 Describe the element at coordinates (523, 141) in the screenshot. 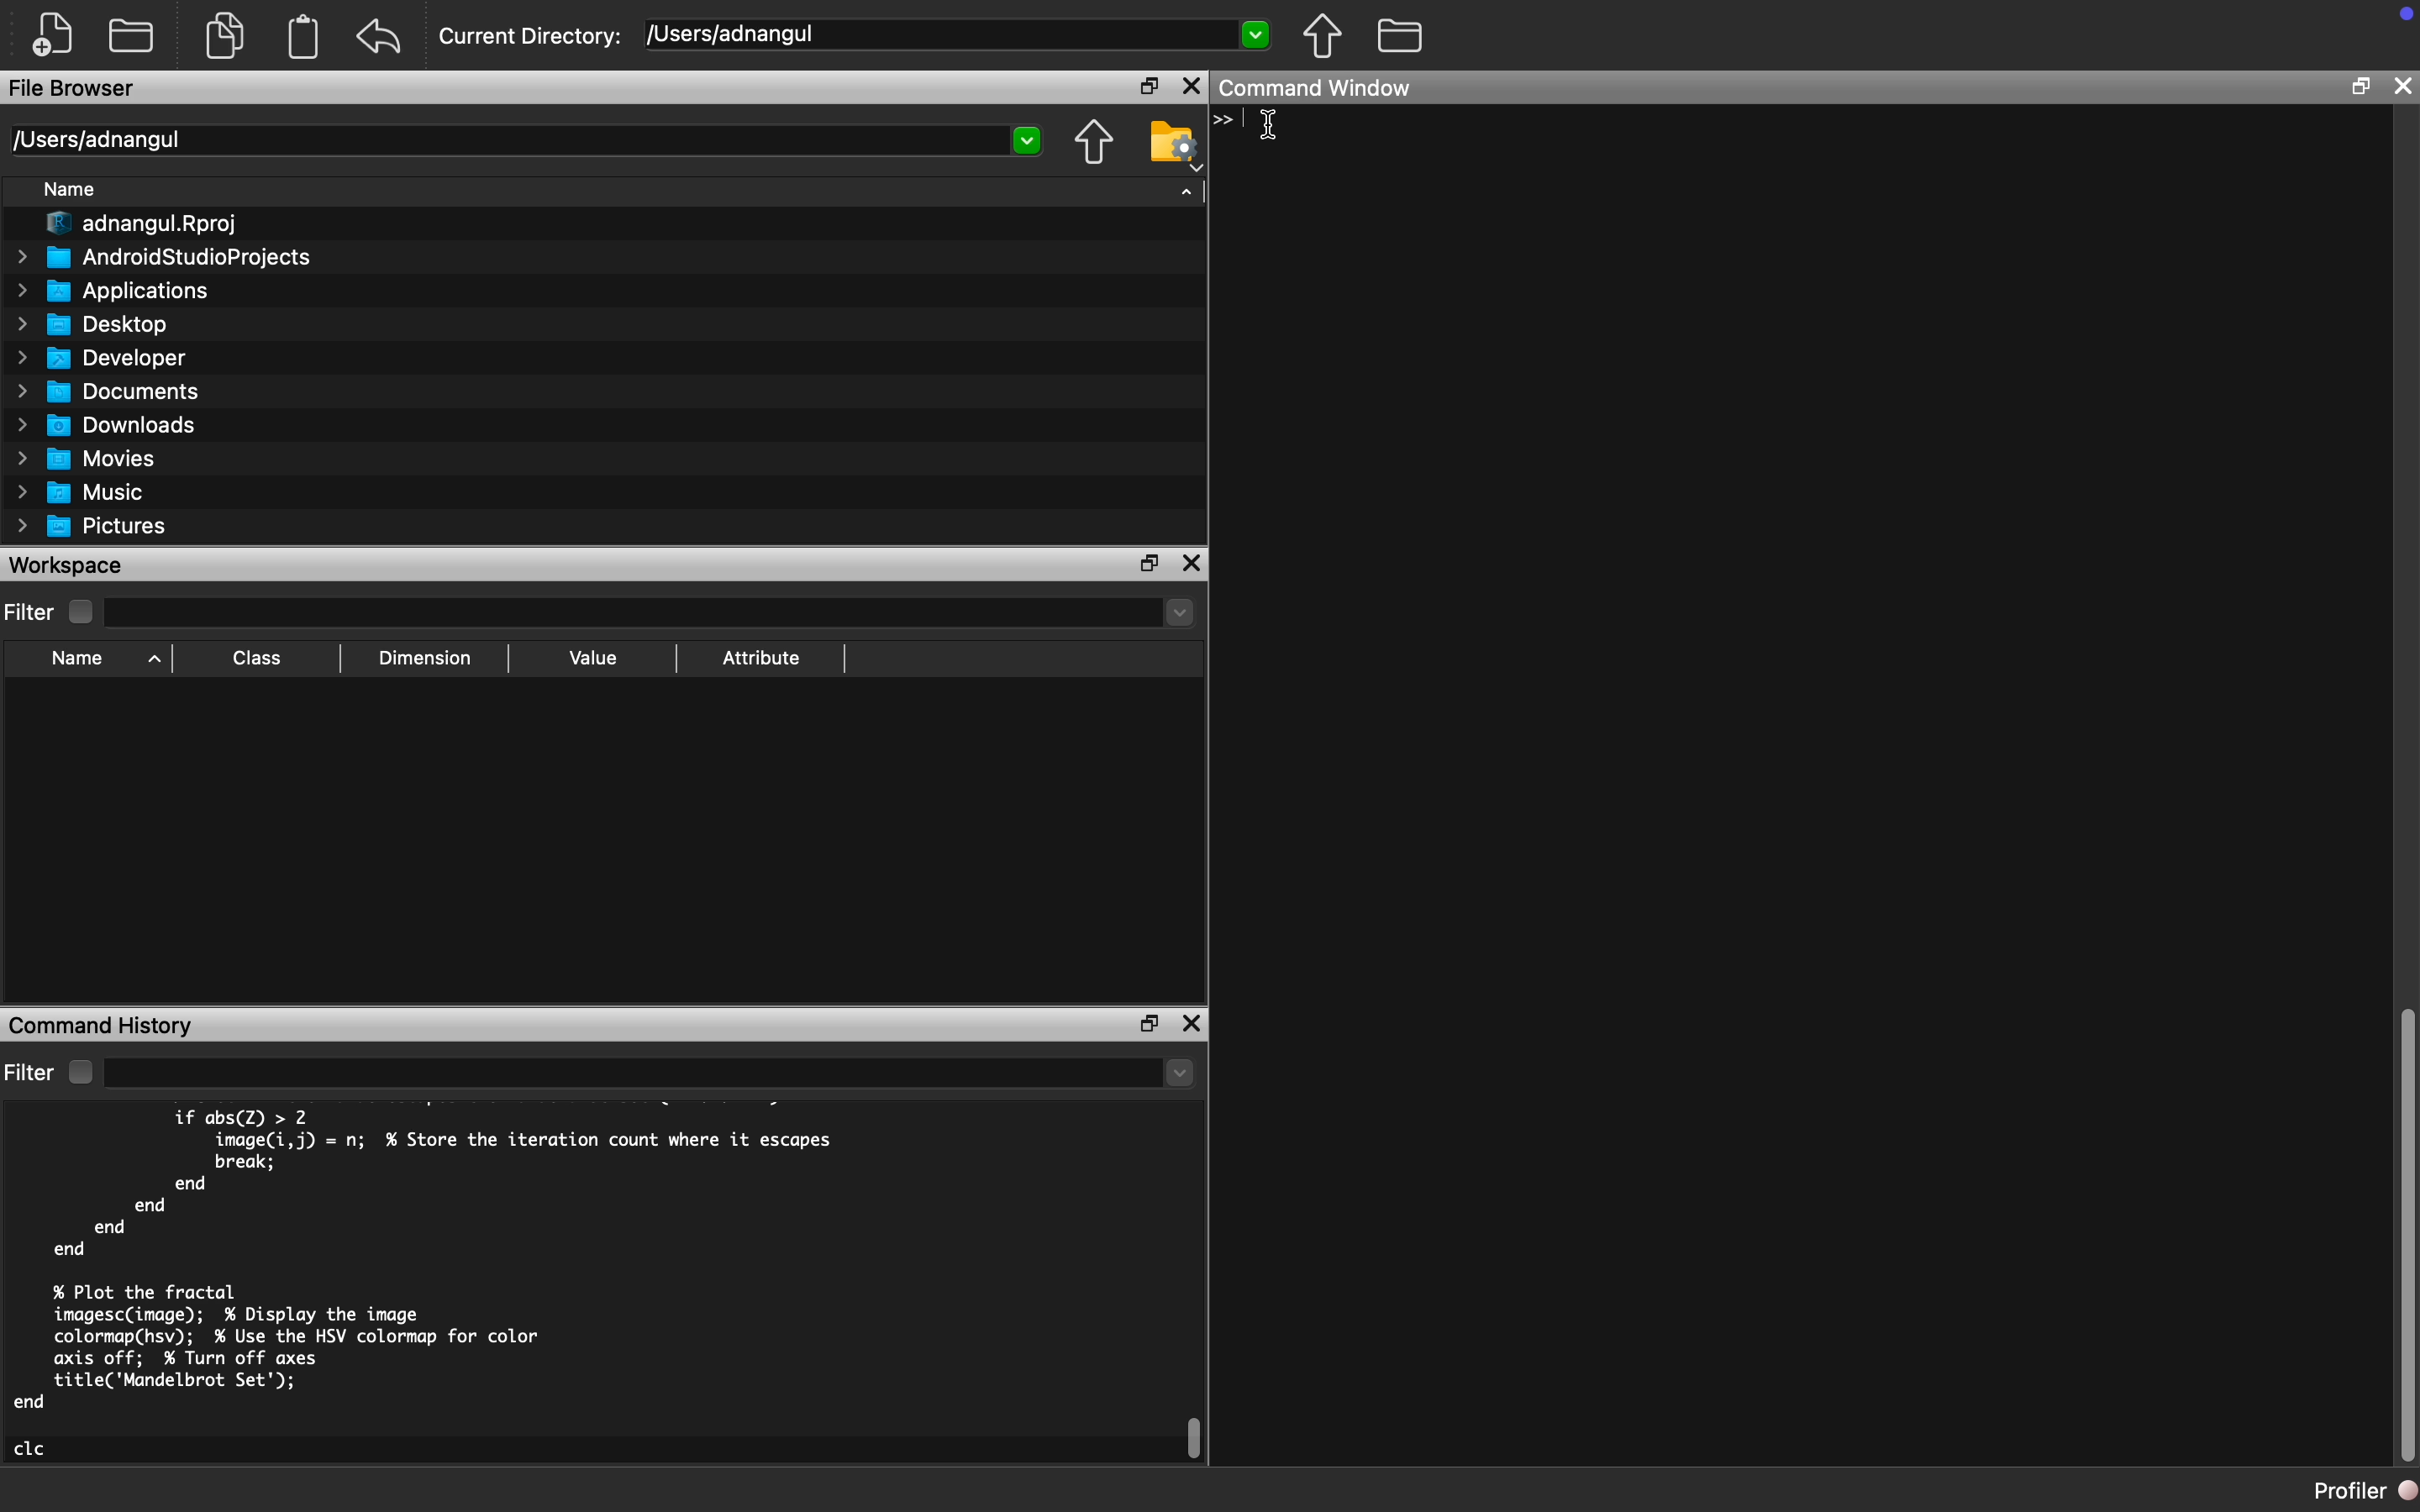

I see `/Users/adnangul ` at that location.